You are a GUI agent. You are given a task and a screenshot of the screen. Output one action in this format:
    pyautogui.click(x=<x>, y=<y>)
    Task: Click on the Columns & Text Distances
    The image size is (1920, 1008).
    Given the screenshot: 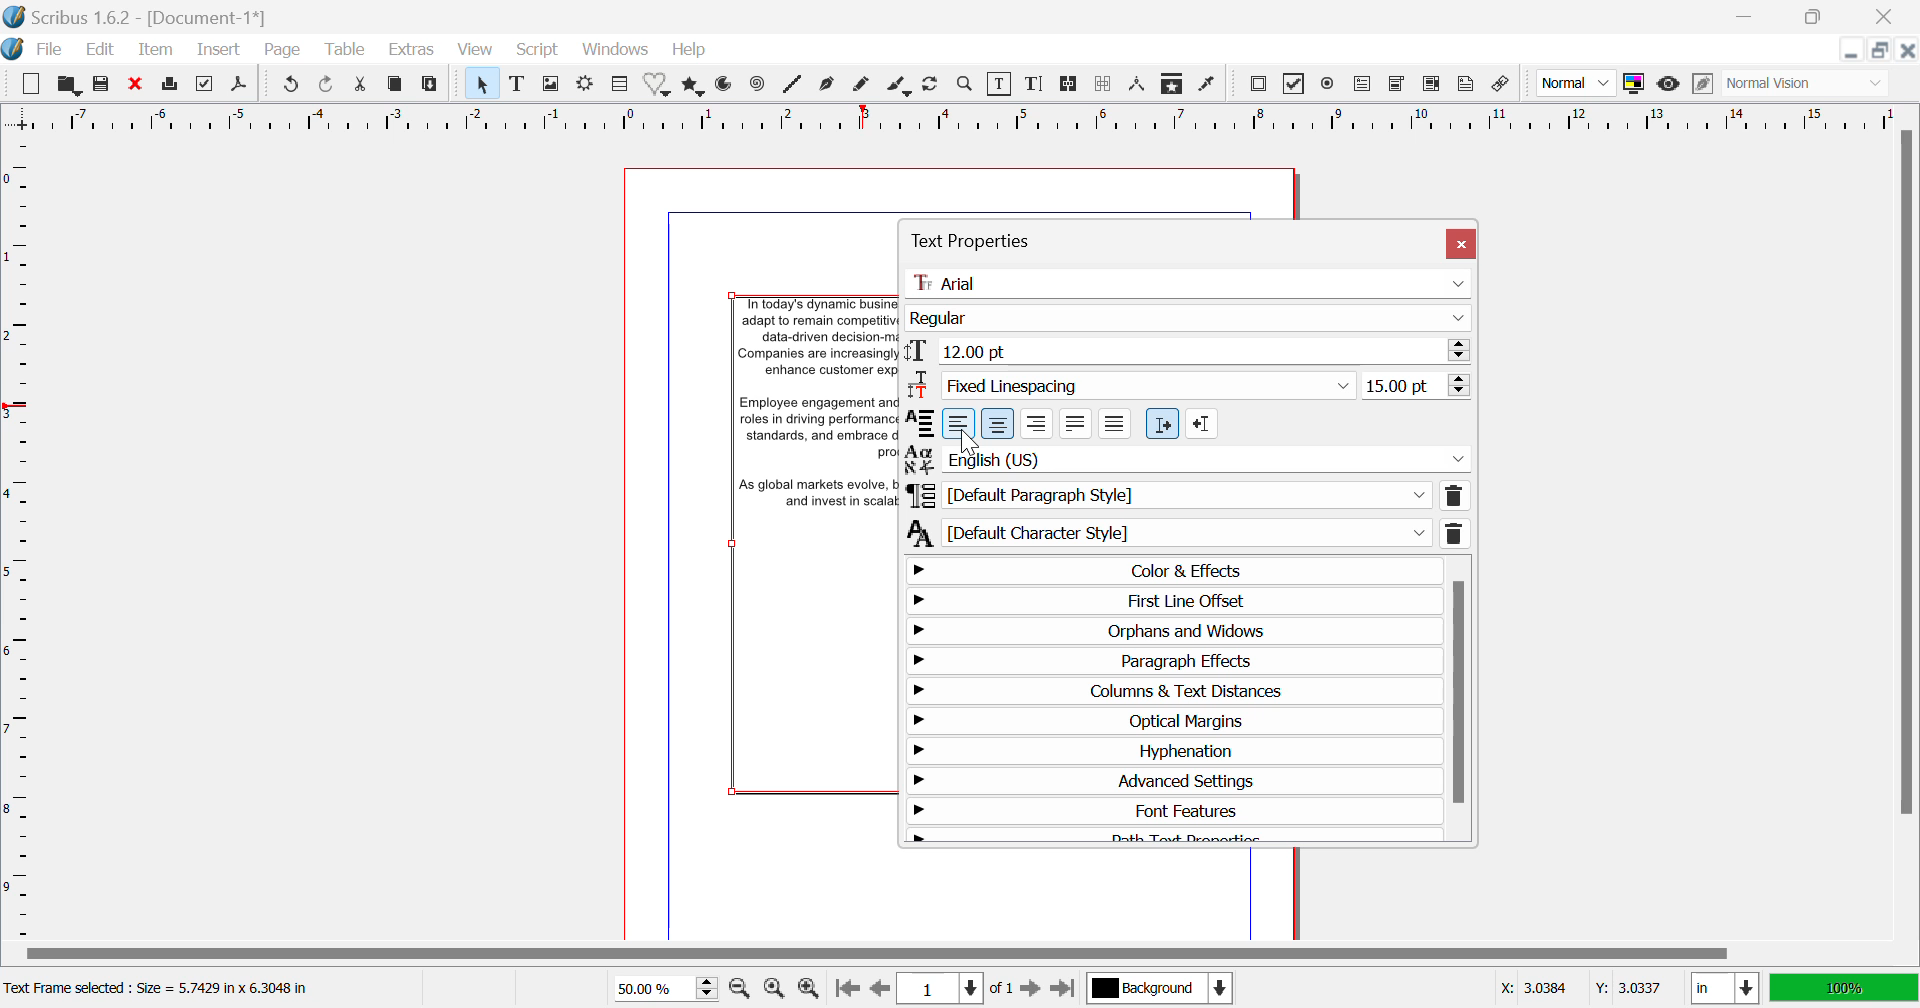 What is the action you would take?
    pyautogui.click(x=1171, y=693)
    